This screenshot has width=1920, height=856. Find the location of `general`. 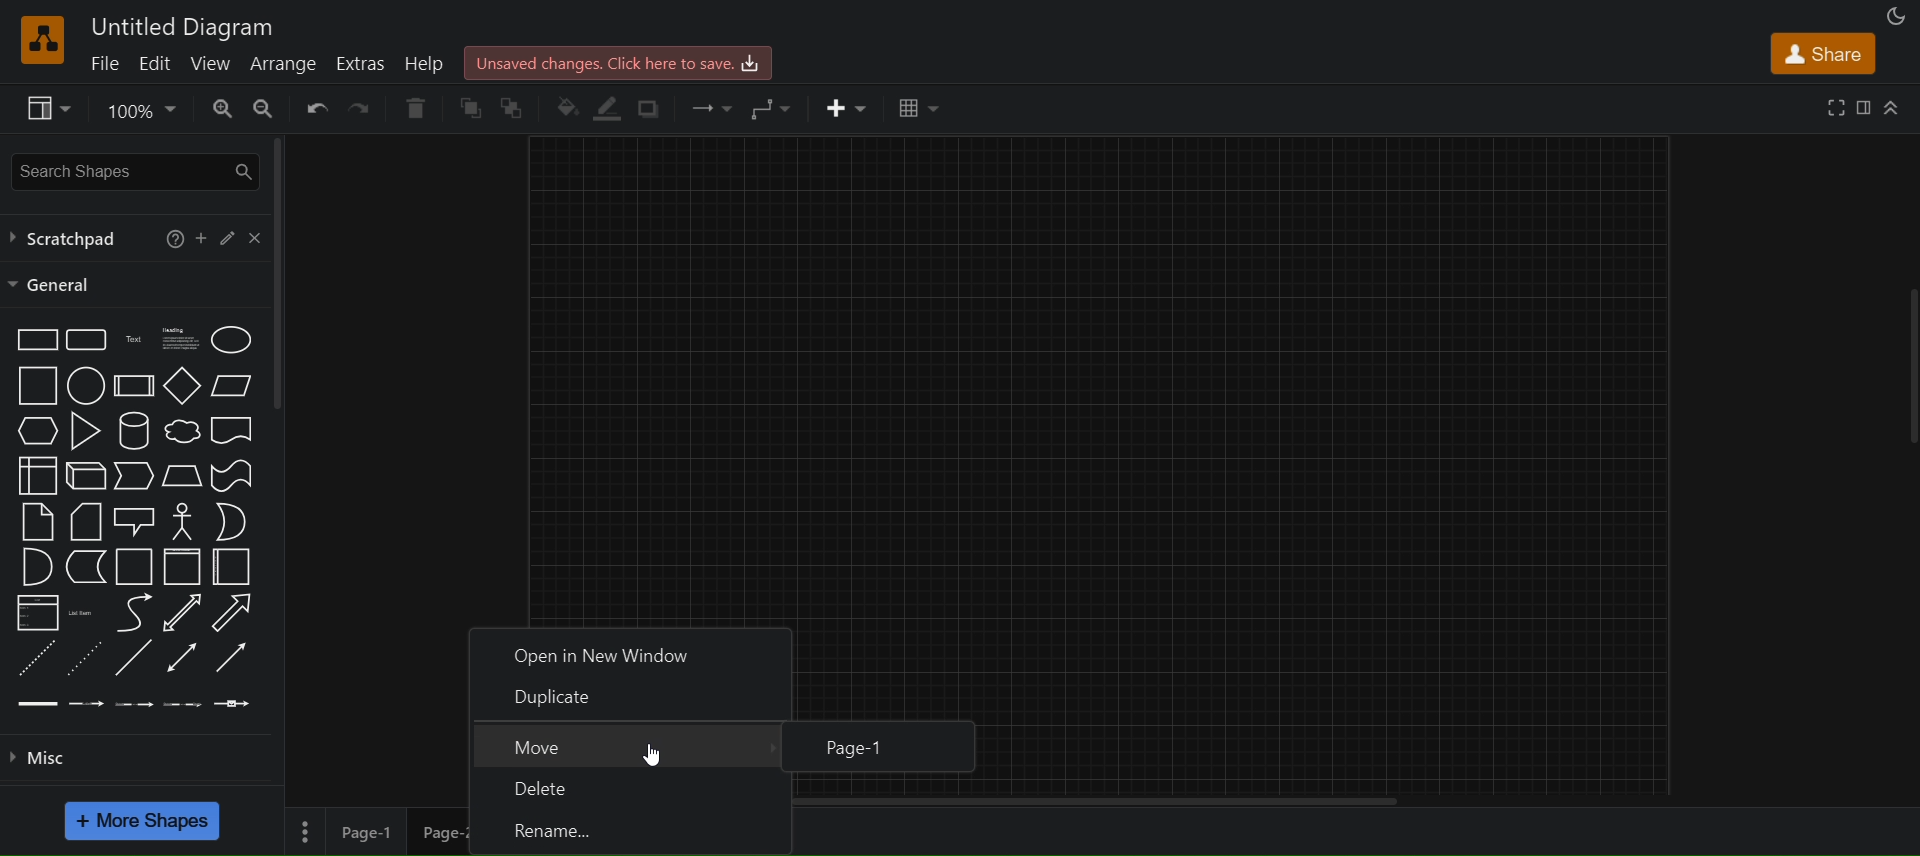

general is located at coordinates (52, 284).